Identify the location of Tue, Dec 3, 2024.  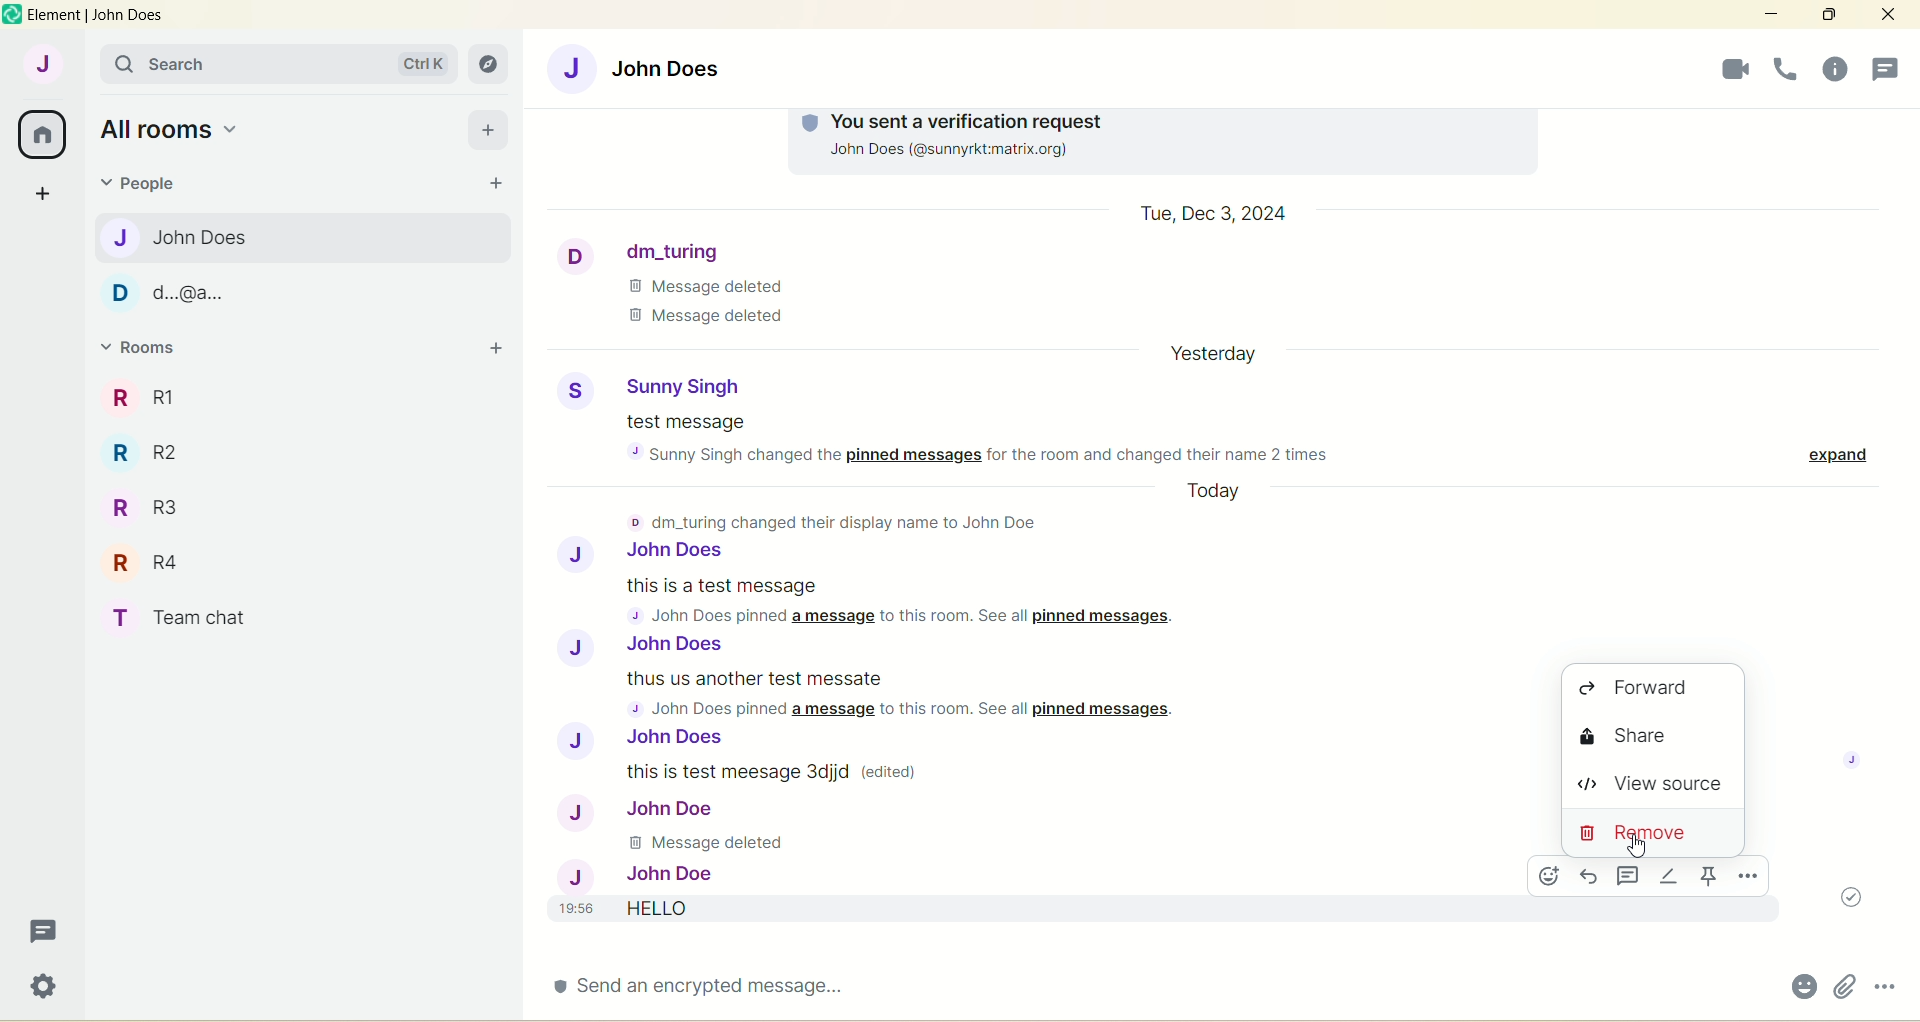
(1215, 215).